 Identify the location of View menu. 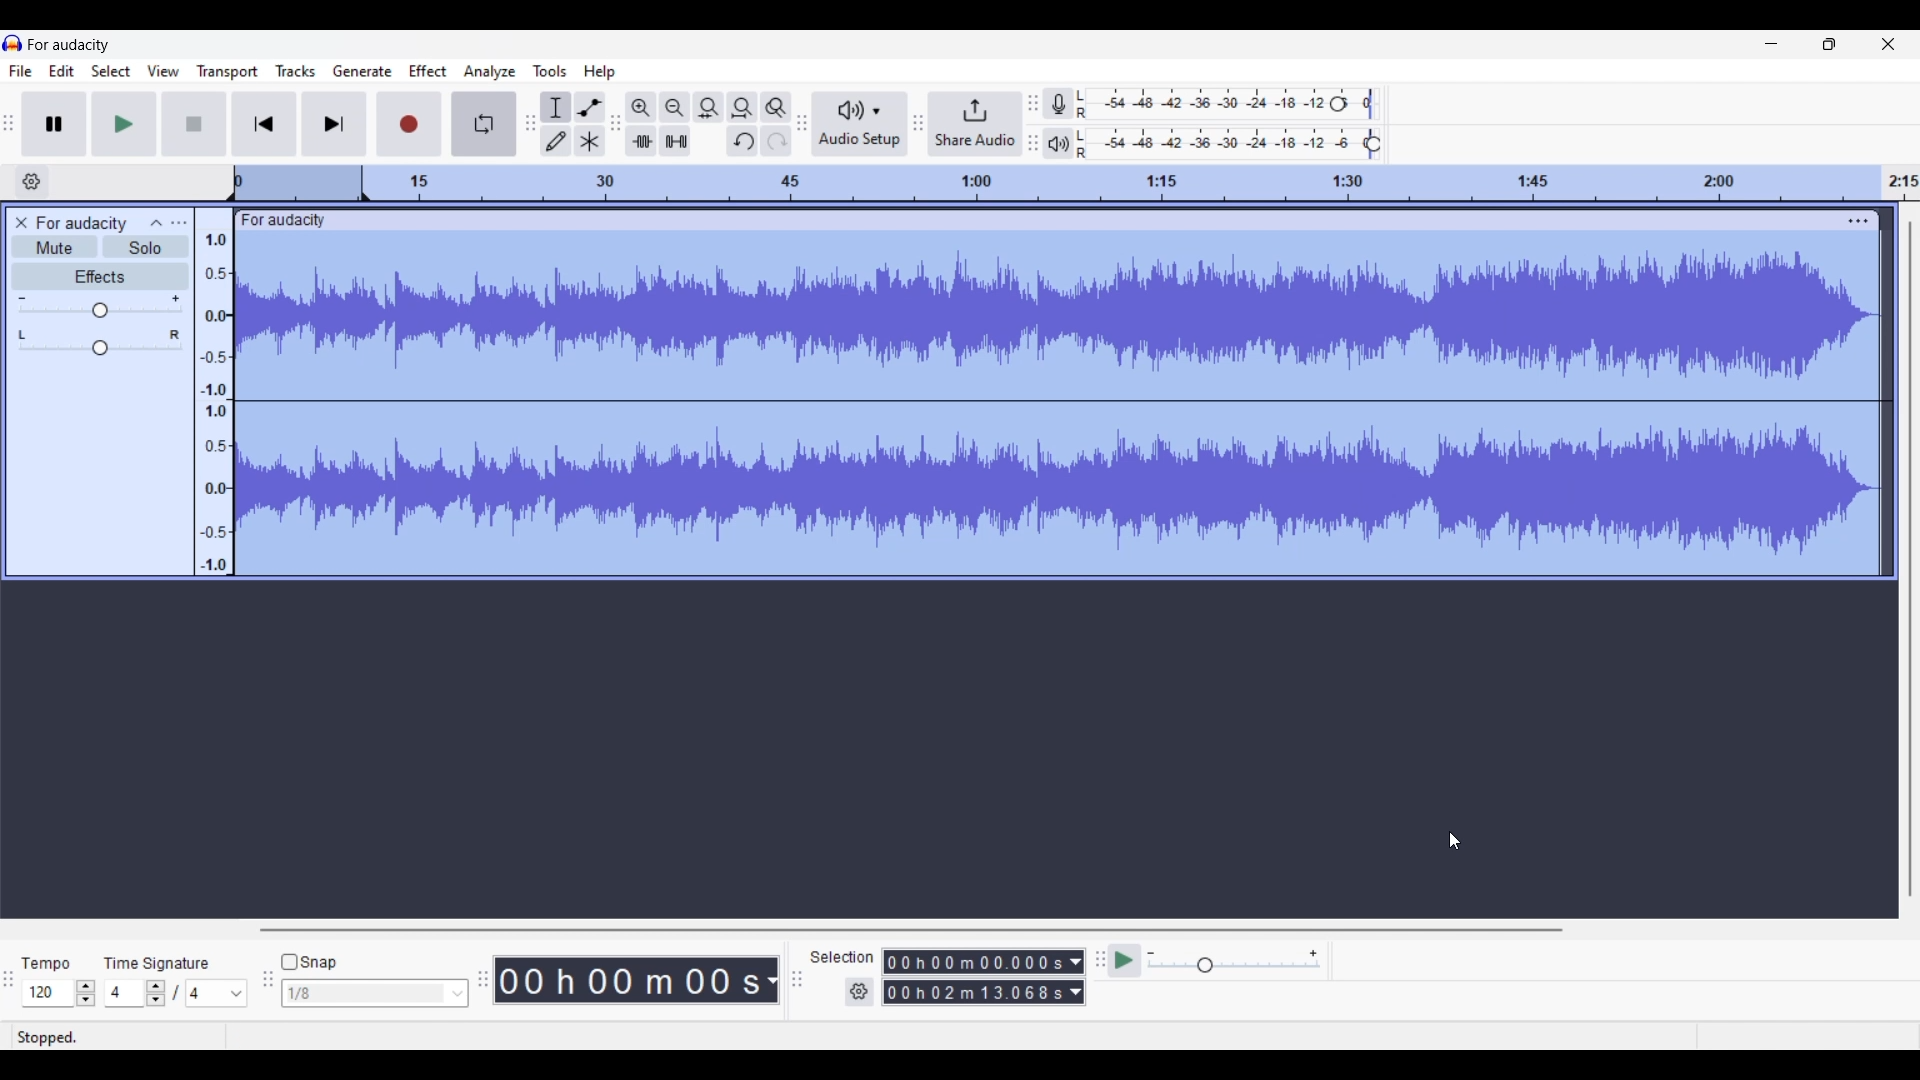
(163, 71).